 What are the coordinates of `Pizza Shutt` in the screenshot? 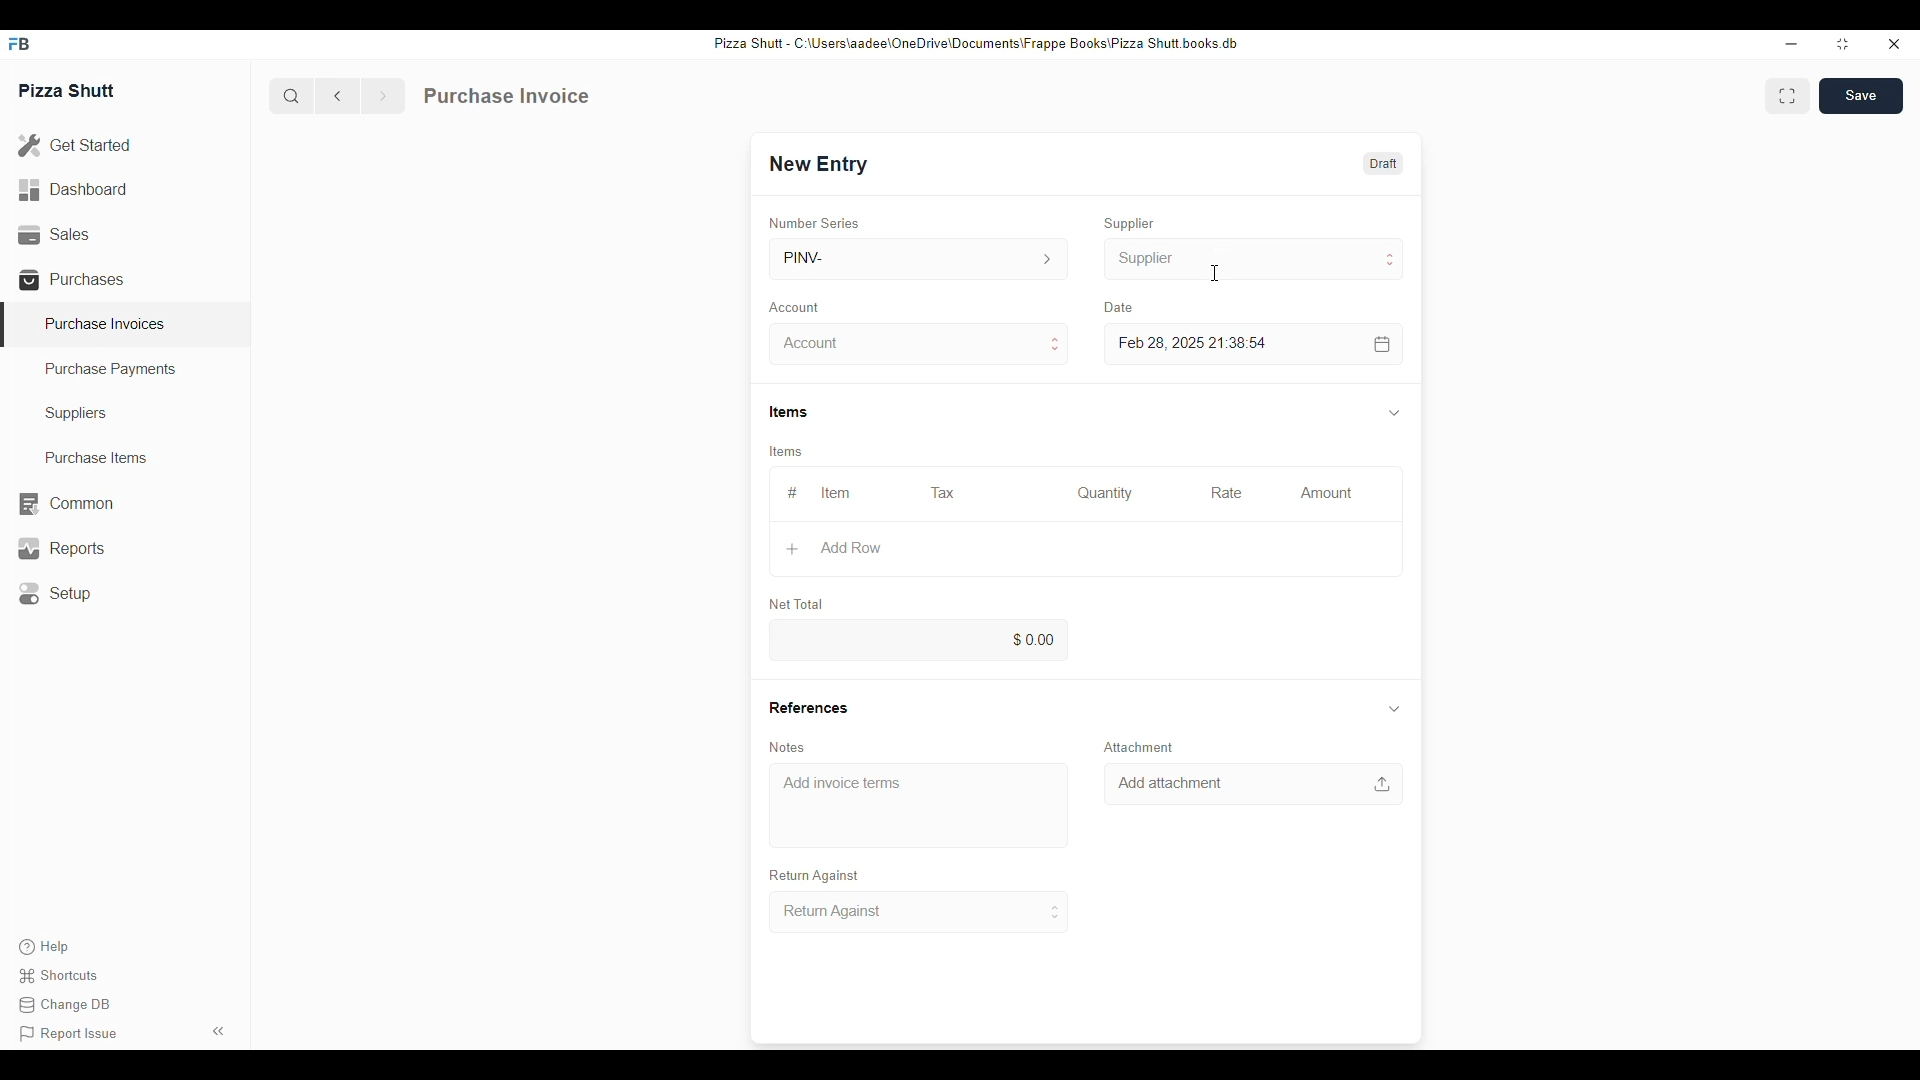 It's located at (68, 89).